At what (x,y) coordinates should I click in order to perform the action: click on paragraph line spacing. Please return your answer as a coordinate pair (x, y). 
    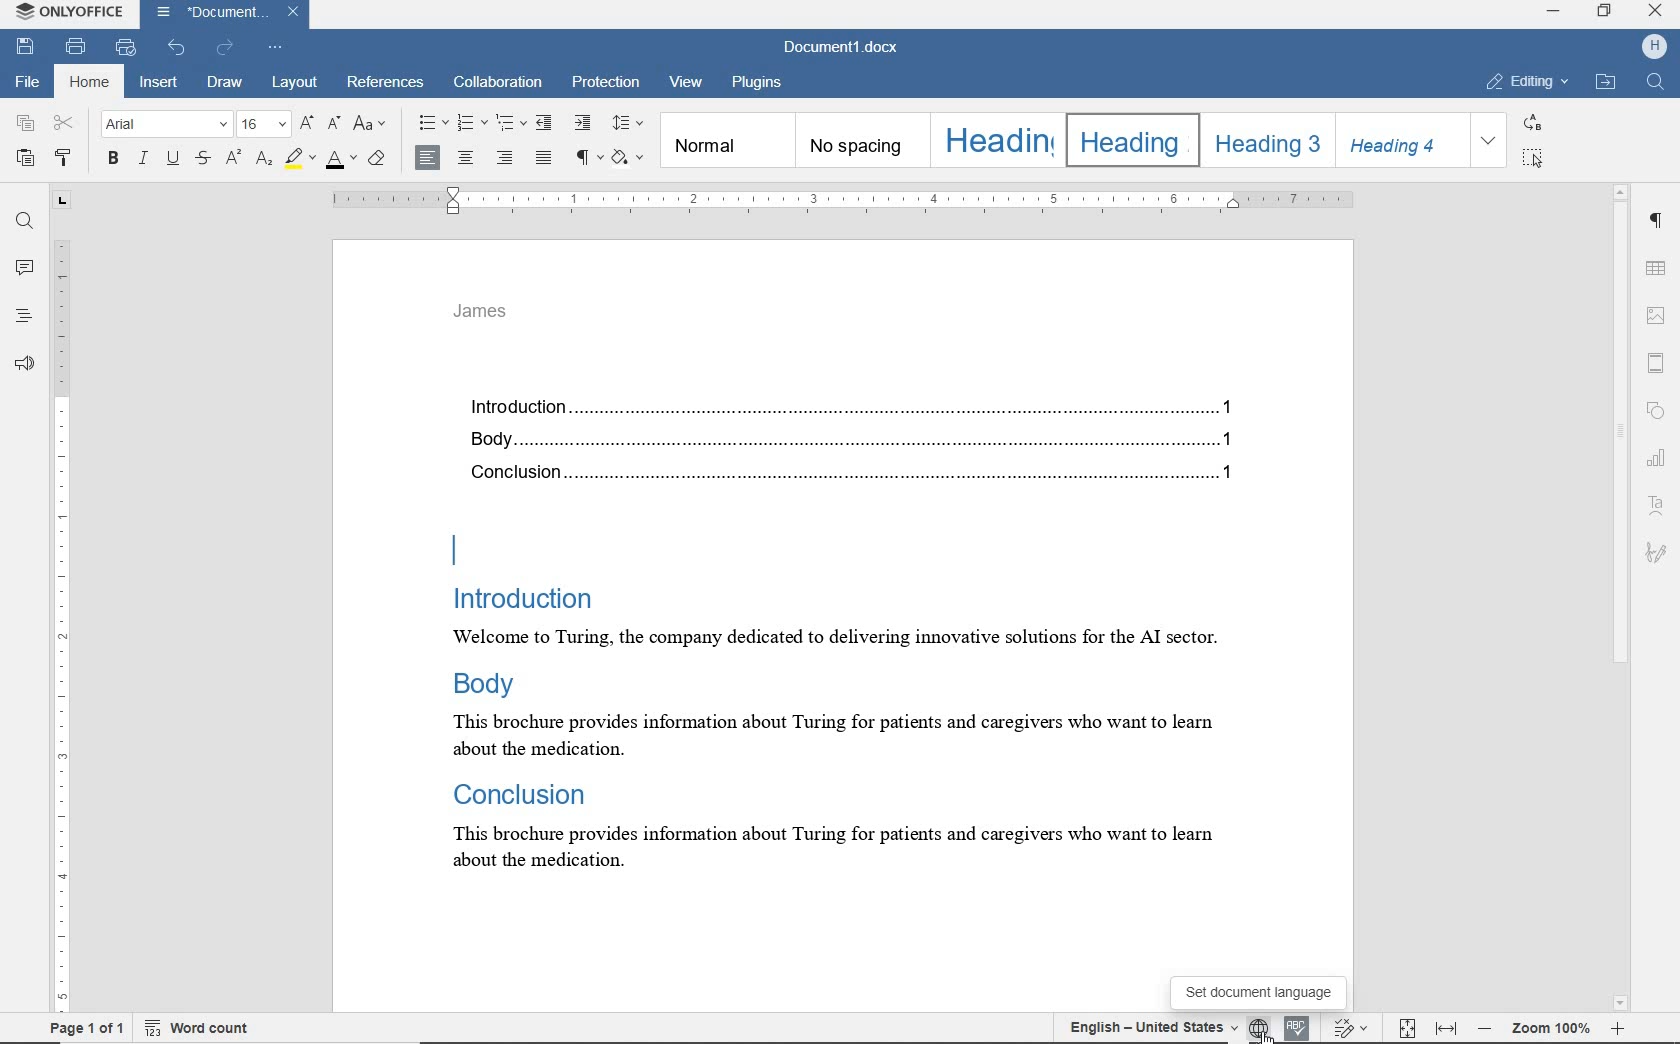
    Looking at the image, I should click on (628, 123).